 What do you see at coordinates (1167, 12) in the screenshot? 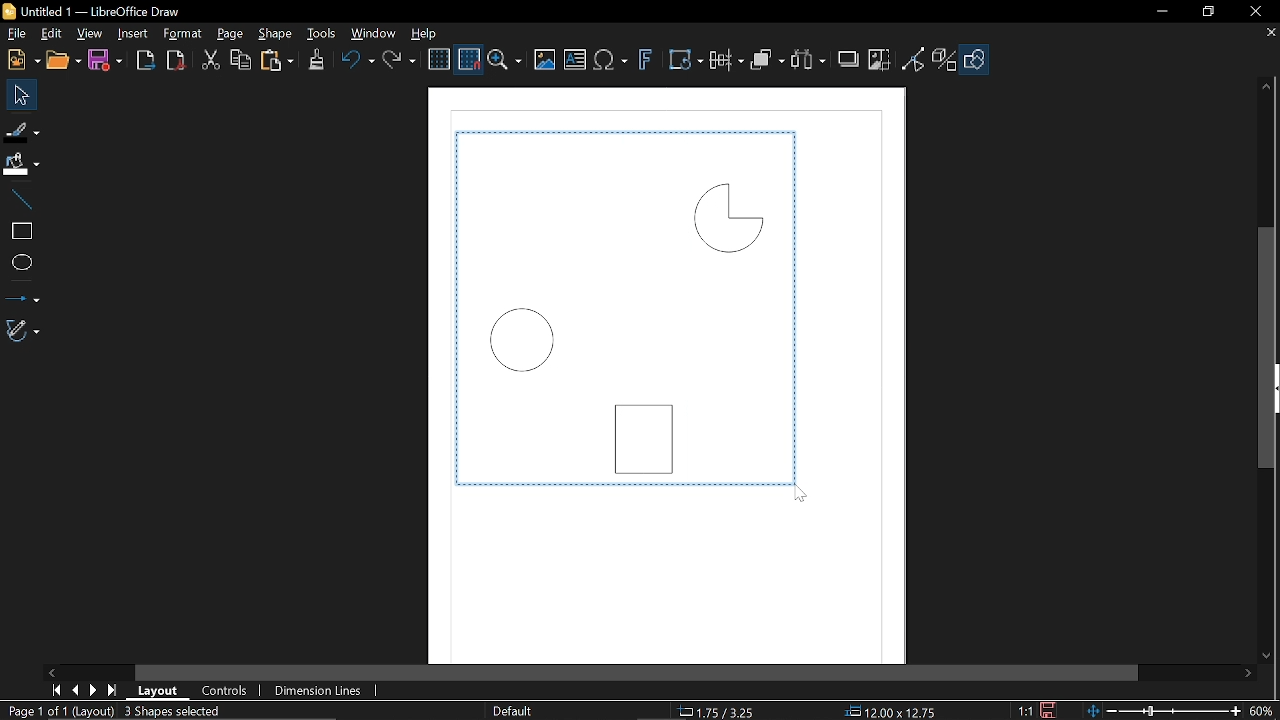
I see `Minimize` at bounding box center [1167, 12].